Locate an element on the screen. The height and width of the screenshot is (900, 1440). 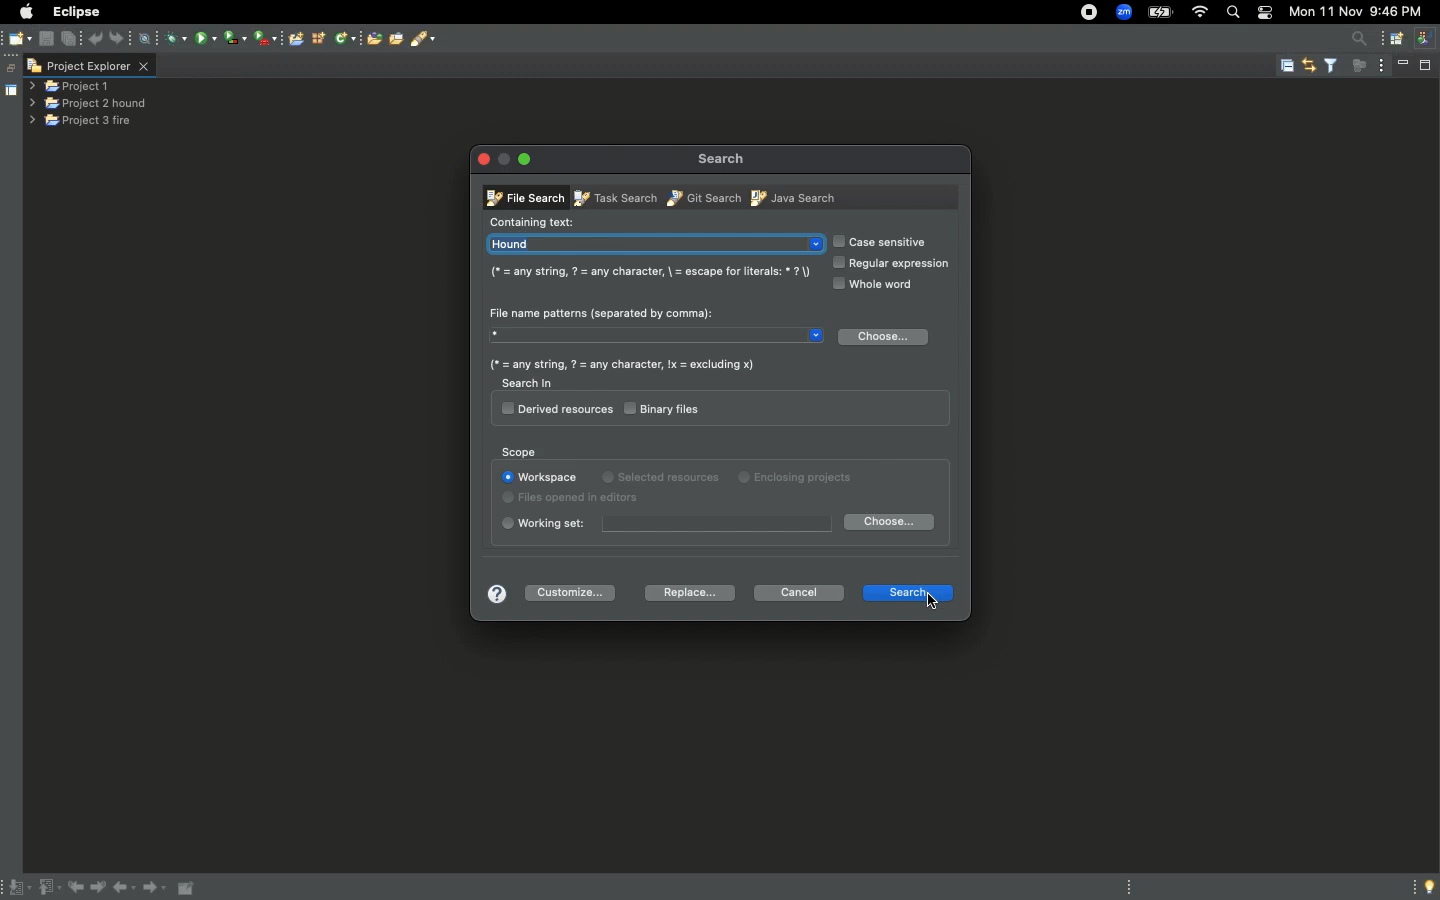
Pin editor is located at coordinates (188, 888).